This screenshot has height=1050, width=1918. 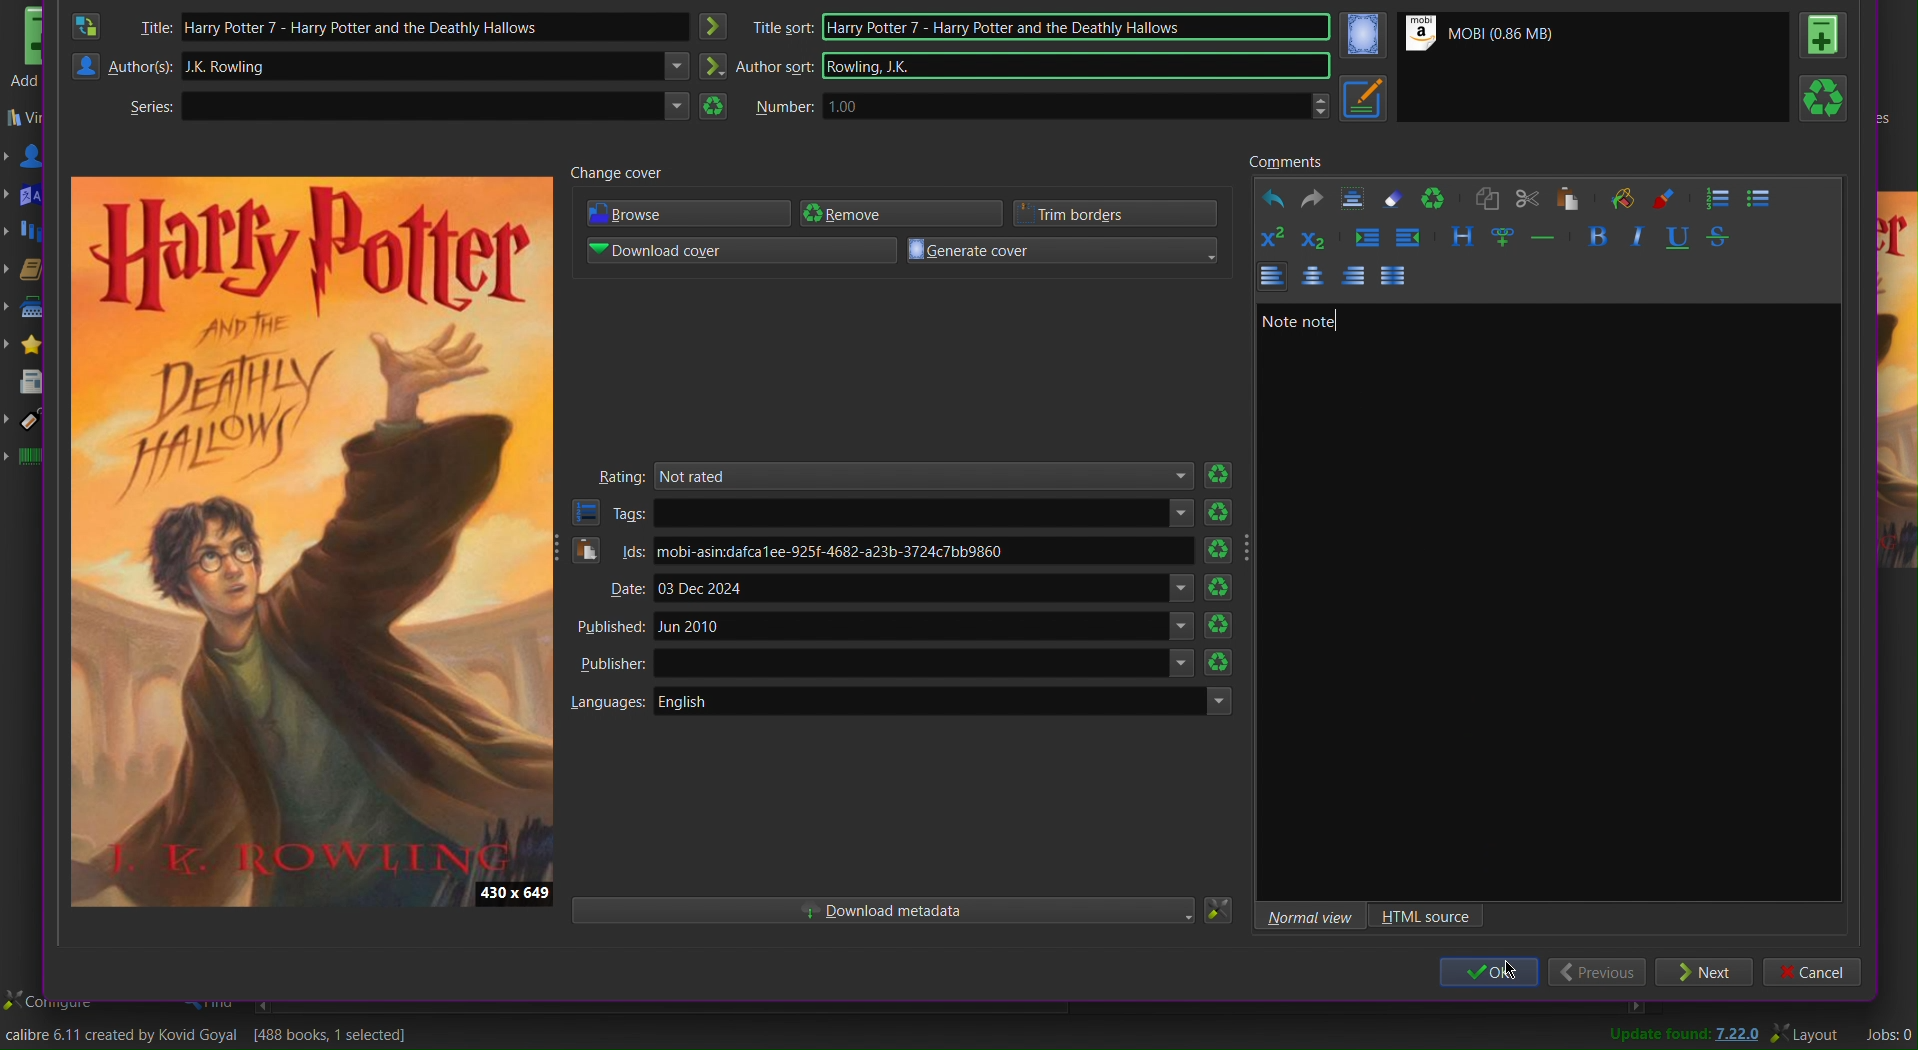 What do you see at coordinates (1668, 197) in the screenshot?
I see `Foreground color` at bounding box center [1668, 197].